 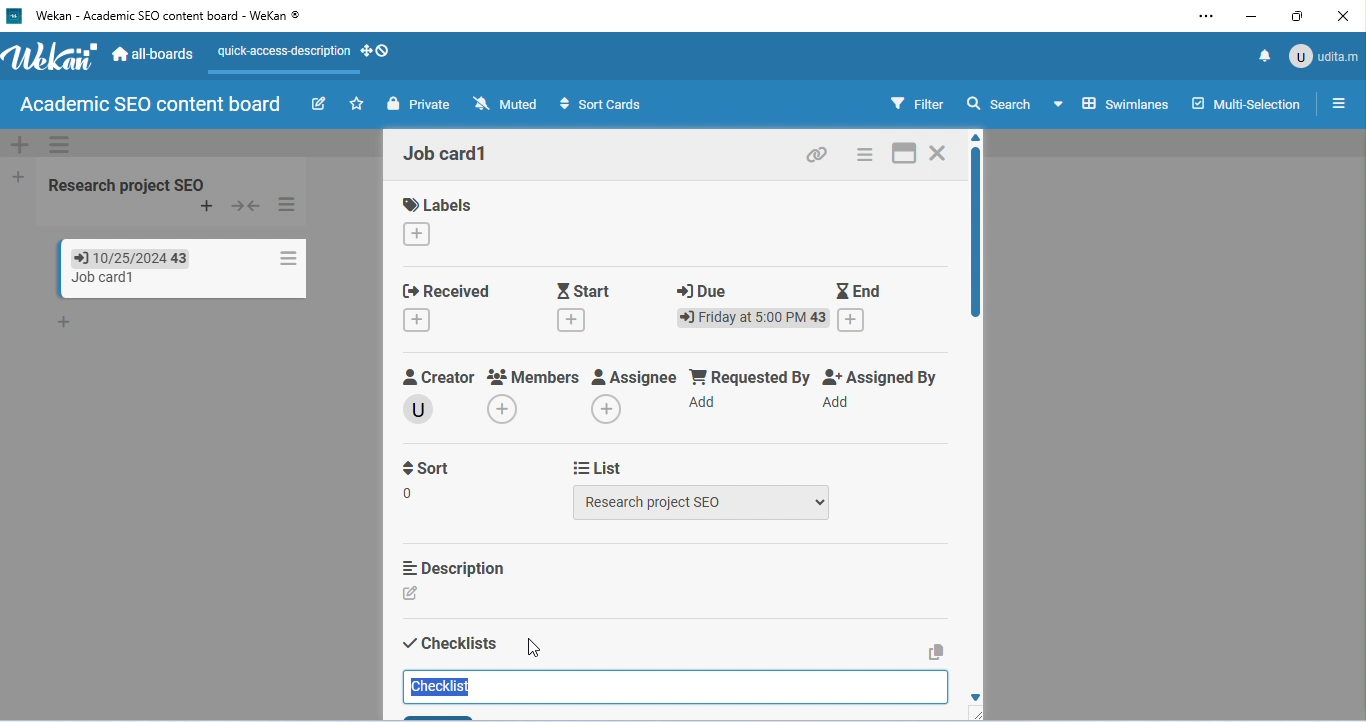 What do you see at coordinates (1249, 18) in the screenshot?
I see `minimize` at bounding box center [1249, 18].